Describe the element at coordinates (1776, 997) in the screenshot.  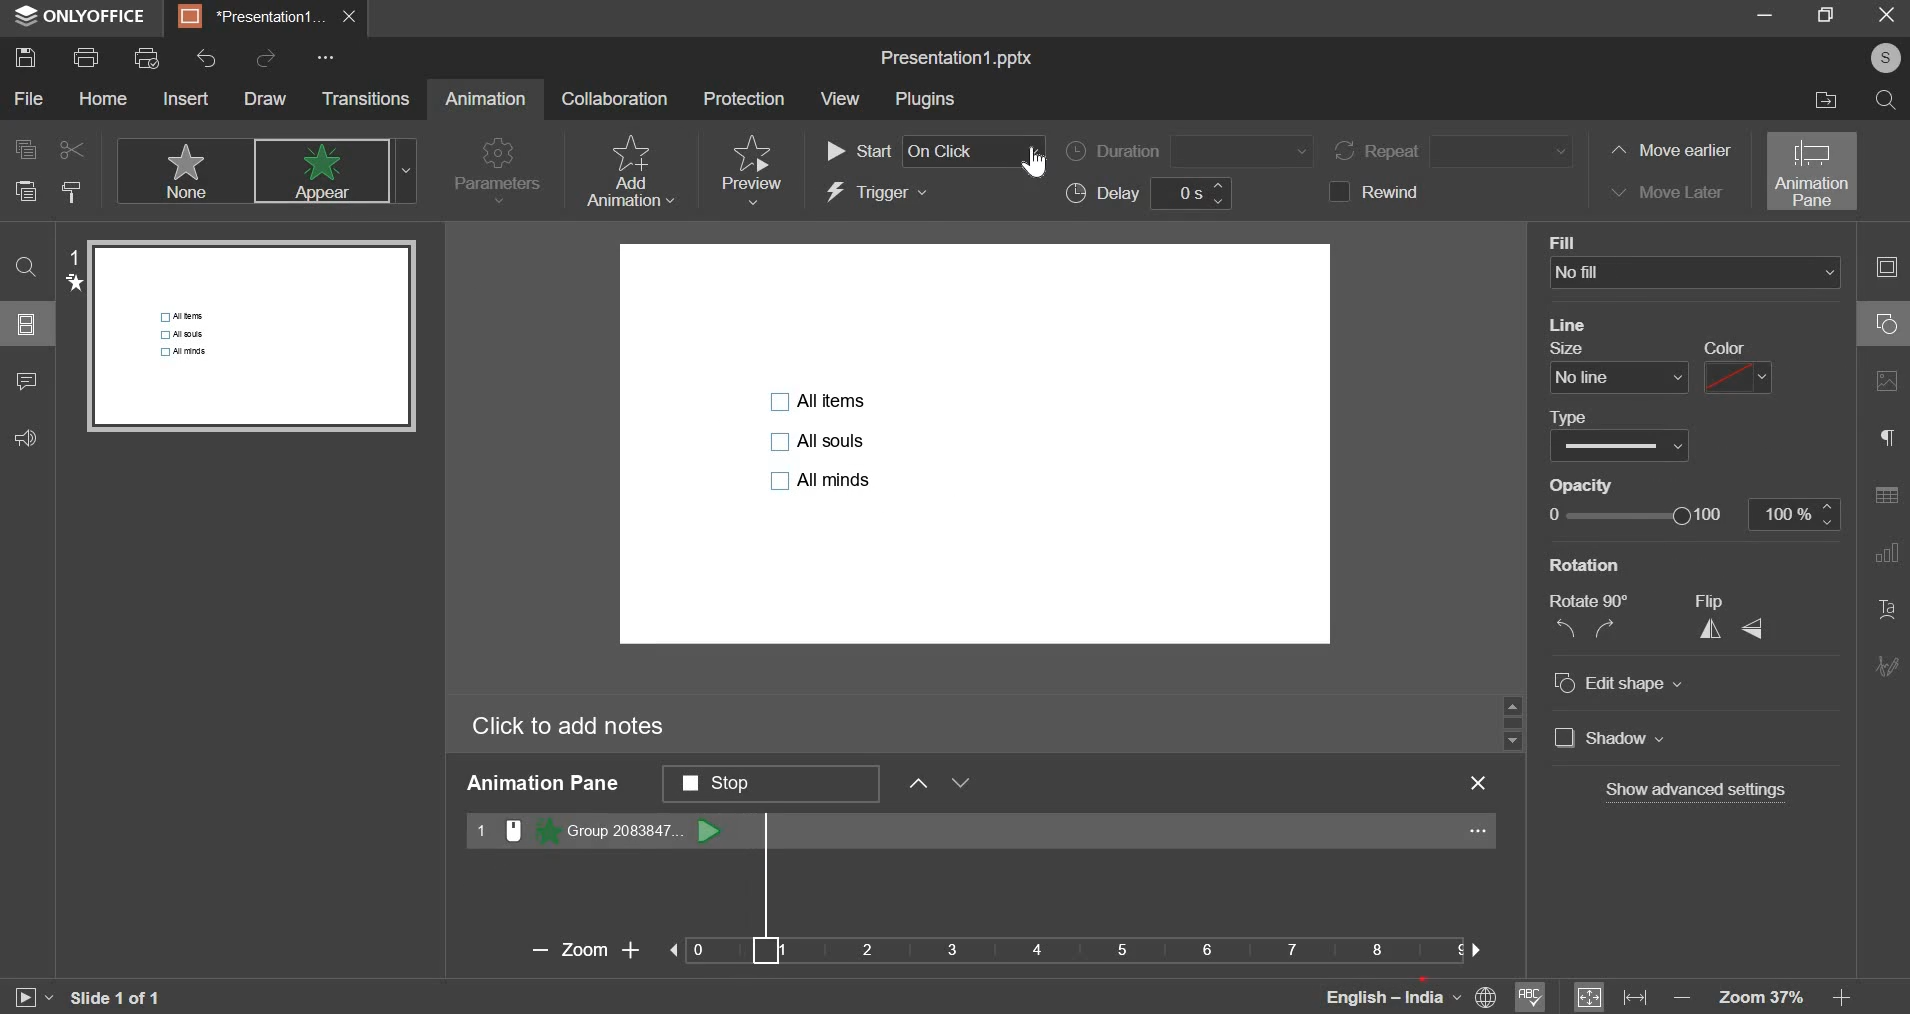
I see `zoom` at that location.